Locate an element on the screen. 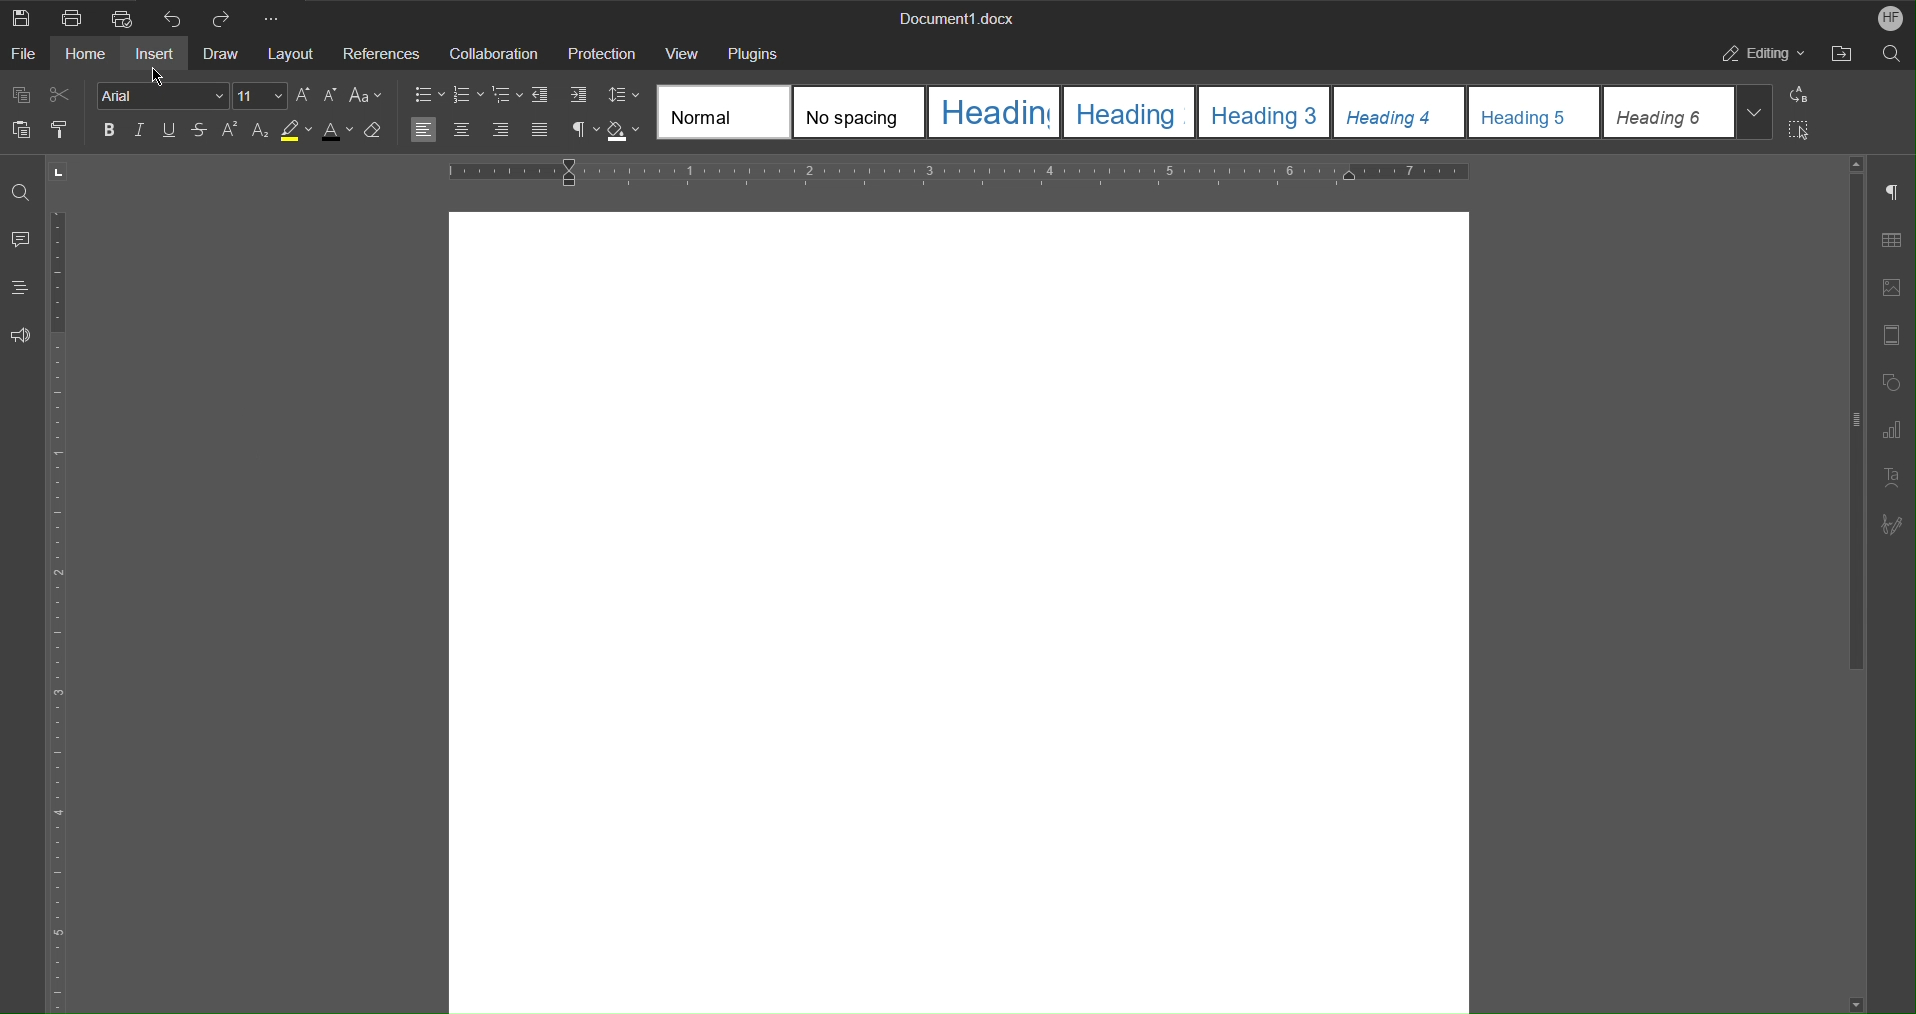 Image resolution: width=1916 pixels, height=1014 pixels. Highlight is located at coordinates (298, 130).